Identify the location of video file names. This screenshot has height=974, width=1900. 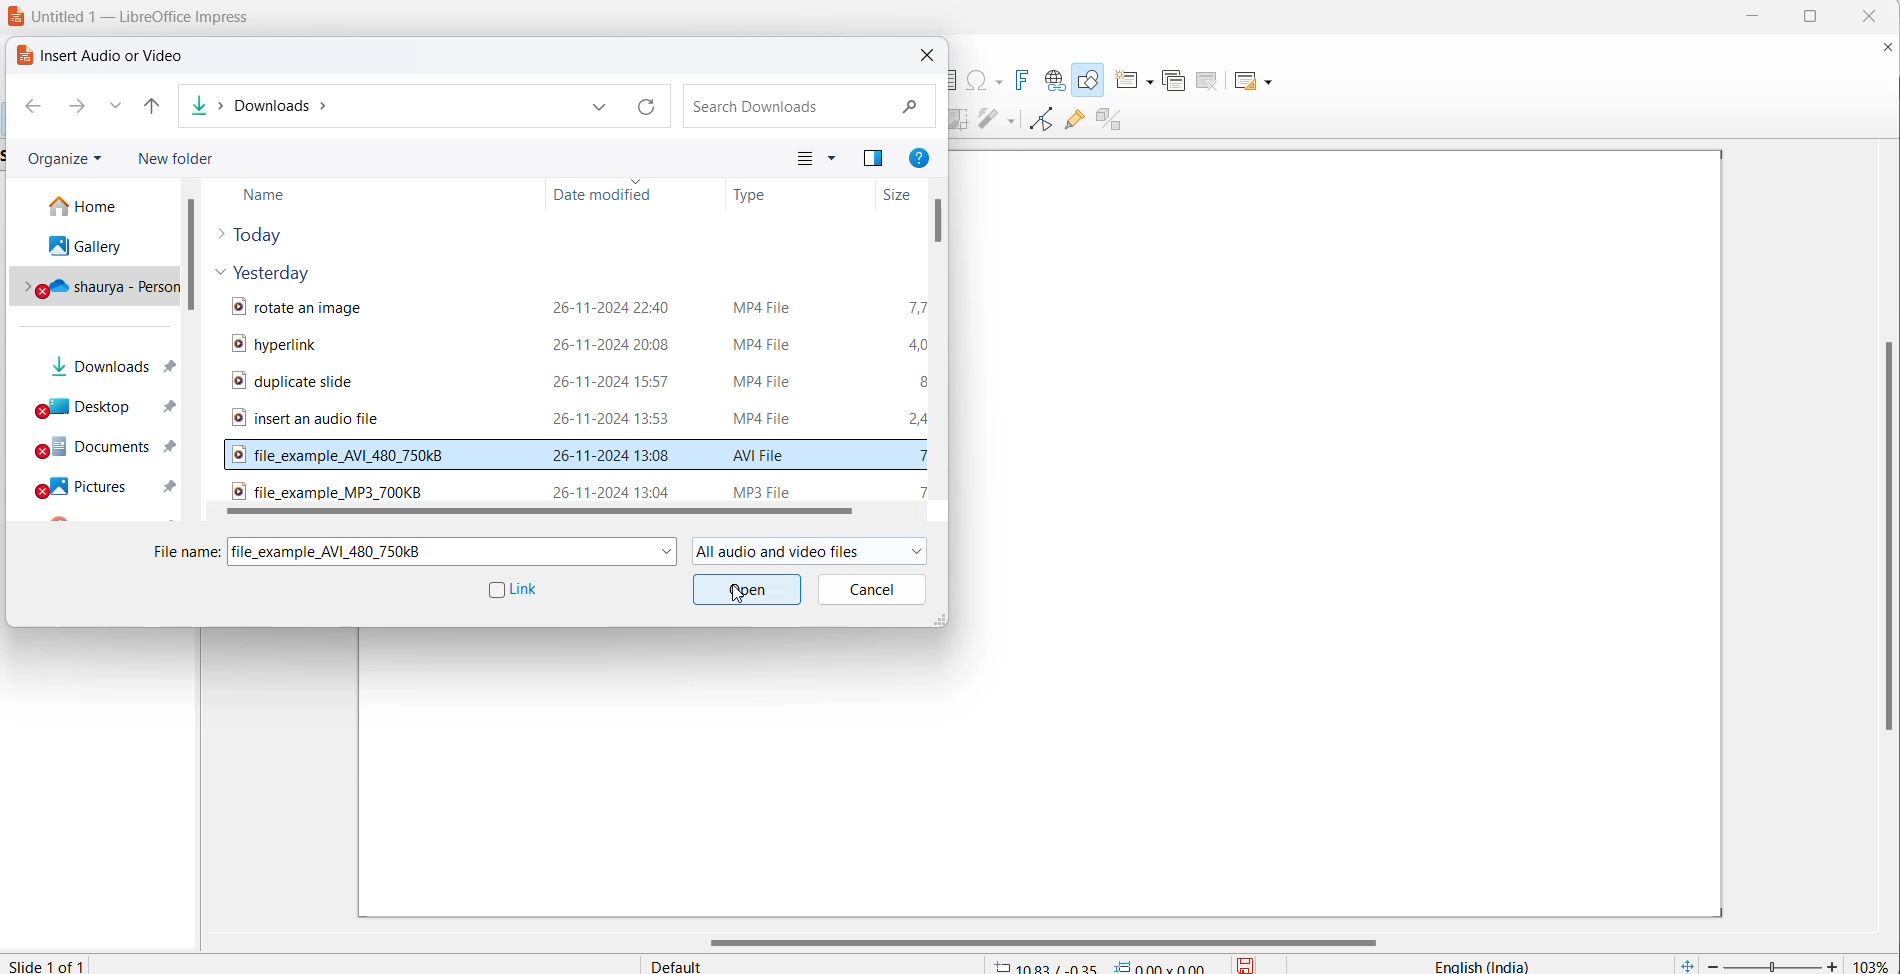
(353, 362).